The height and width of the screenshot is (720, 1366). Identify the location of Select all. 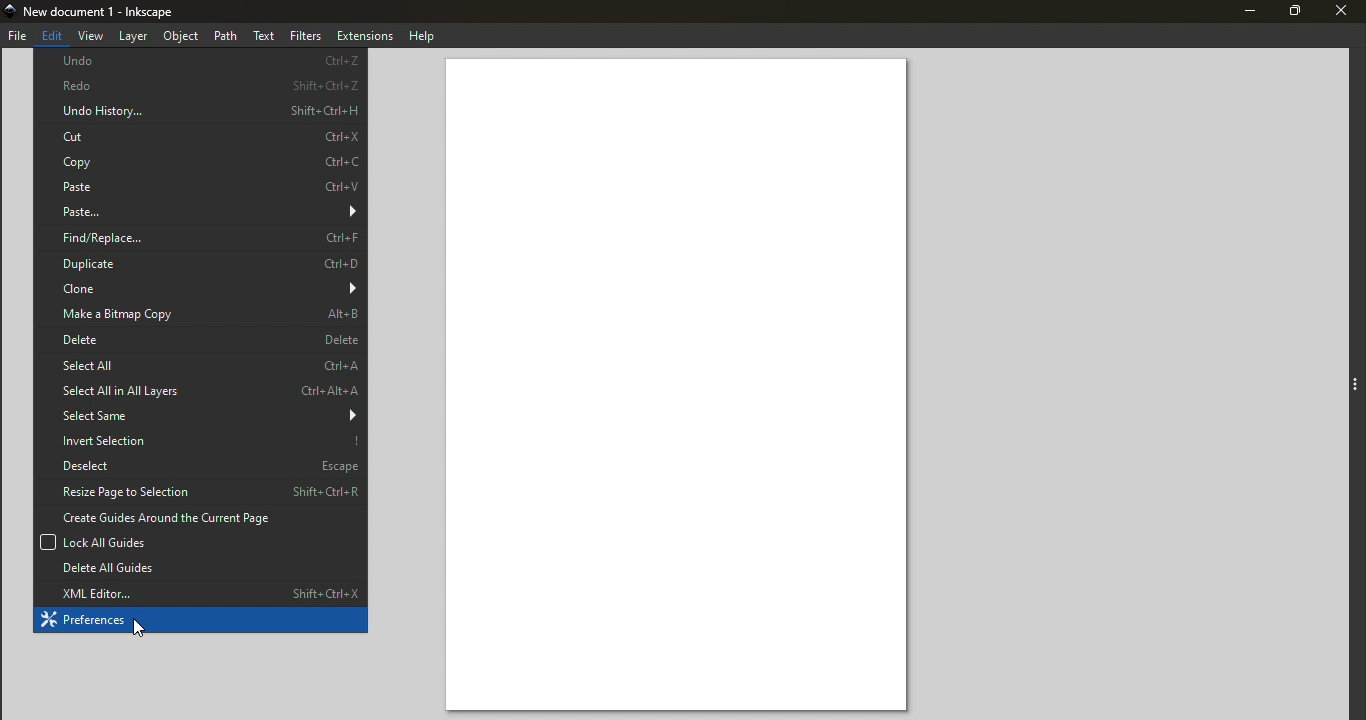
(200, 368).